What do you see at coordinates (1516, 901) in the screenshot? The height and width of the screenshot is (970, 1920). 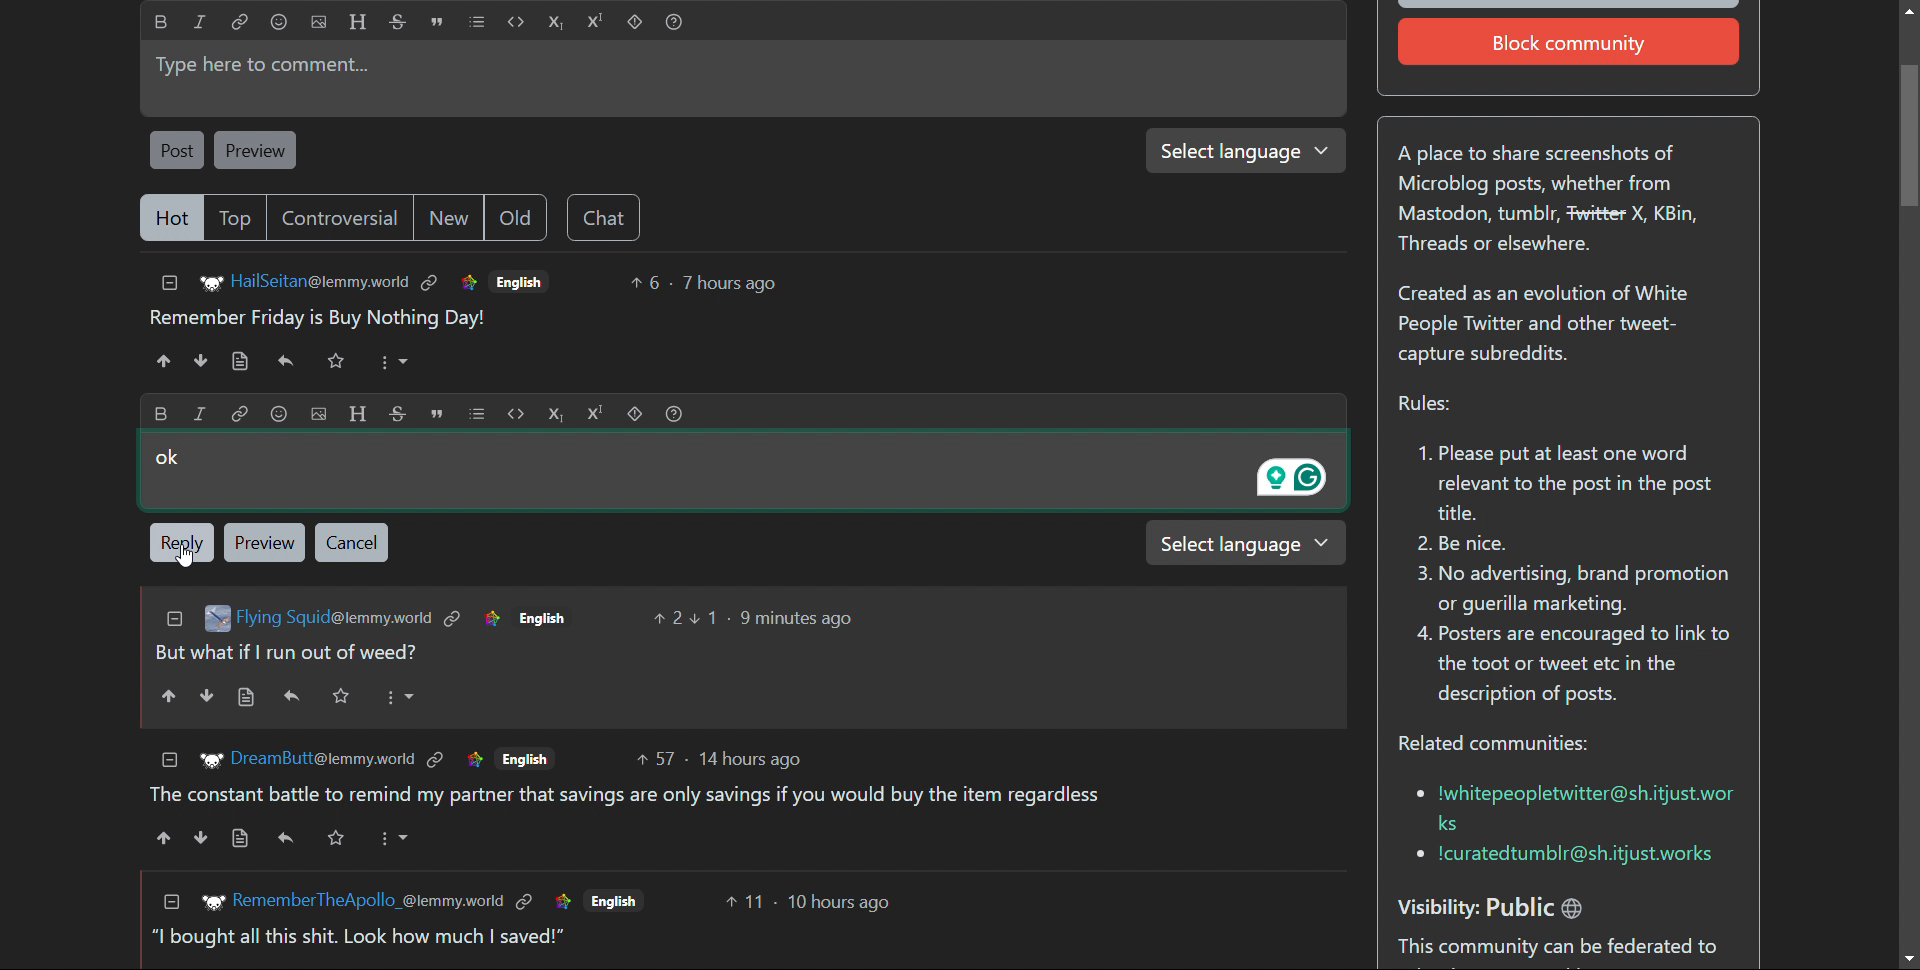 I see `Visibility: Public` at bounding box center [1516, 901].